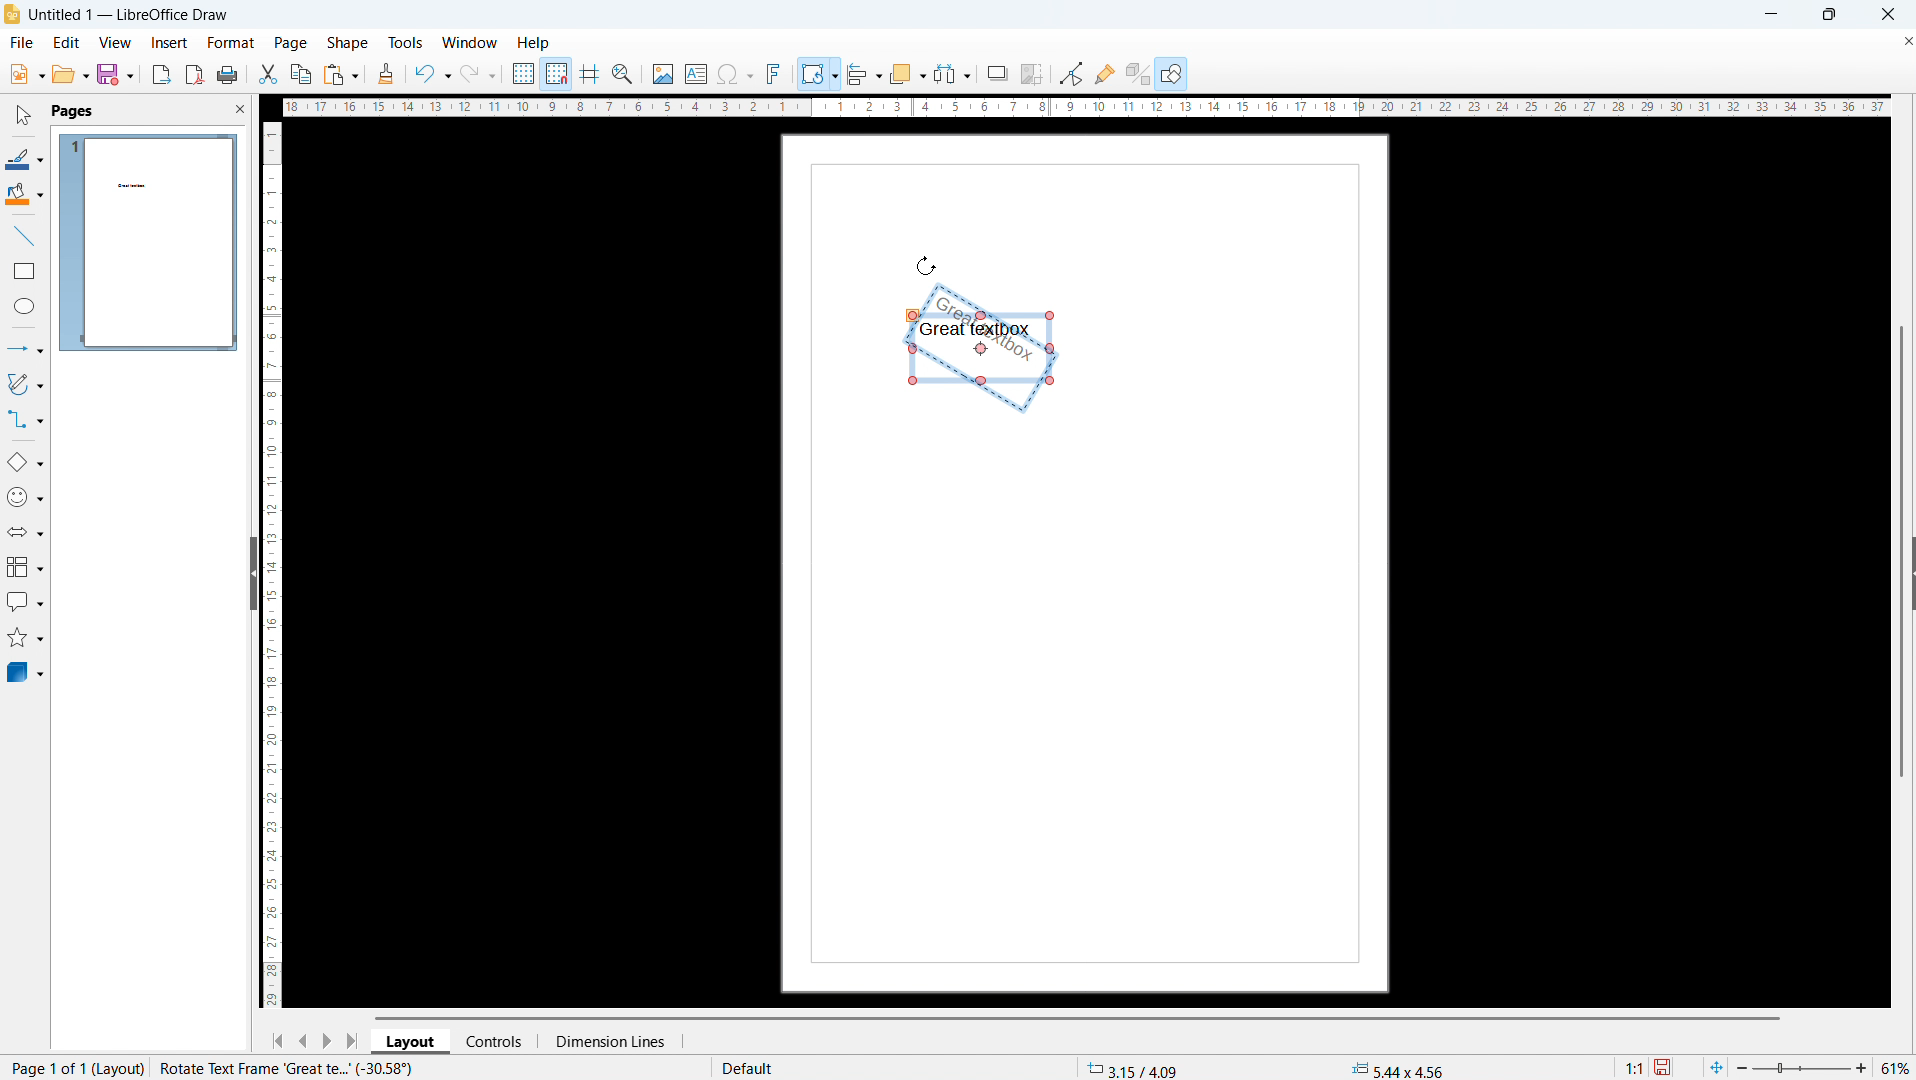 The width and height of the screenshot is (1916, 1080). Describe the element at coordinates (523, 73) in the screenshot. I see `show grid` at that location.